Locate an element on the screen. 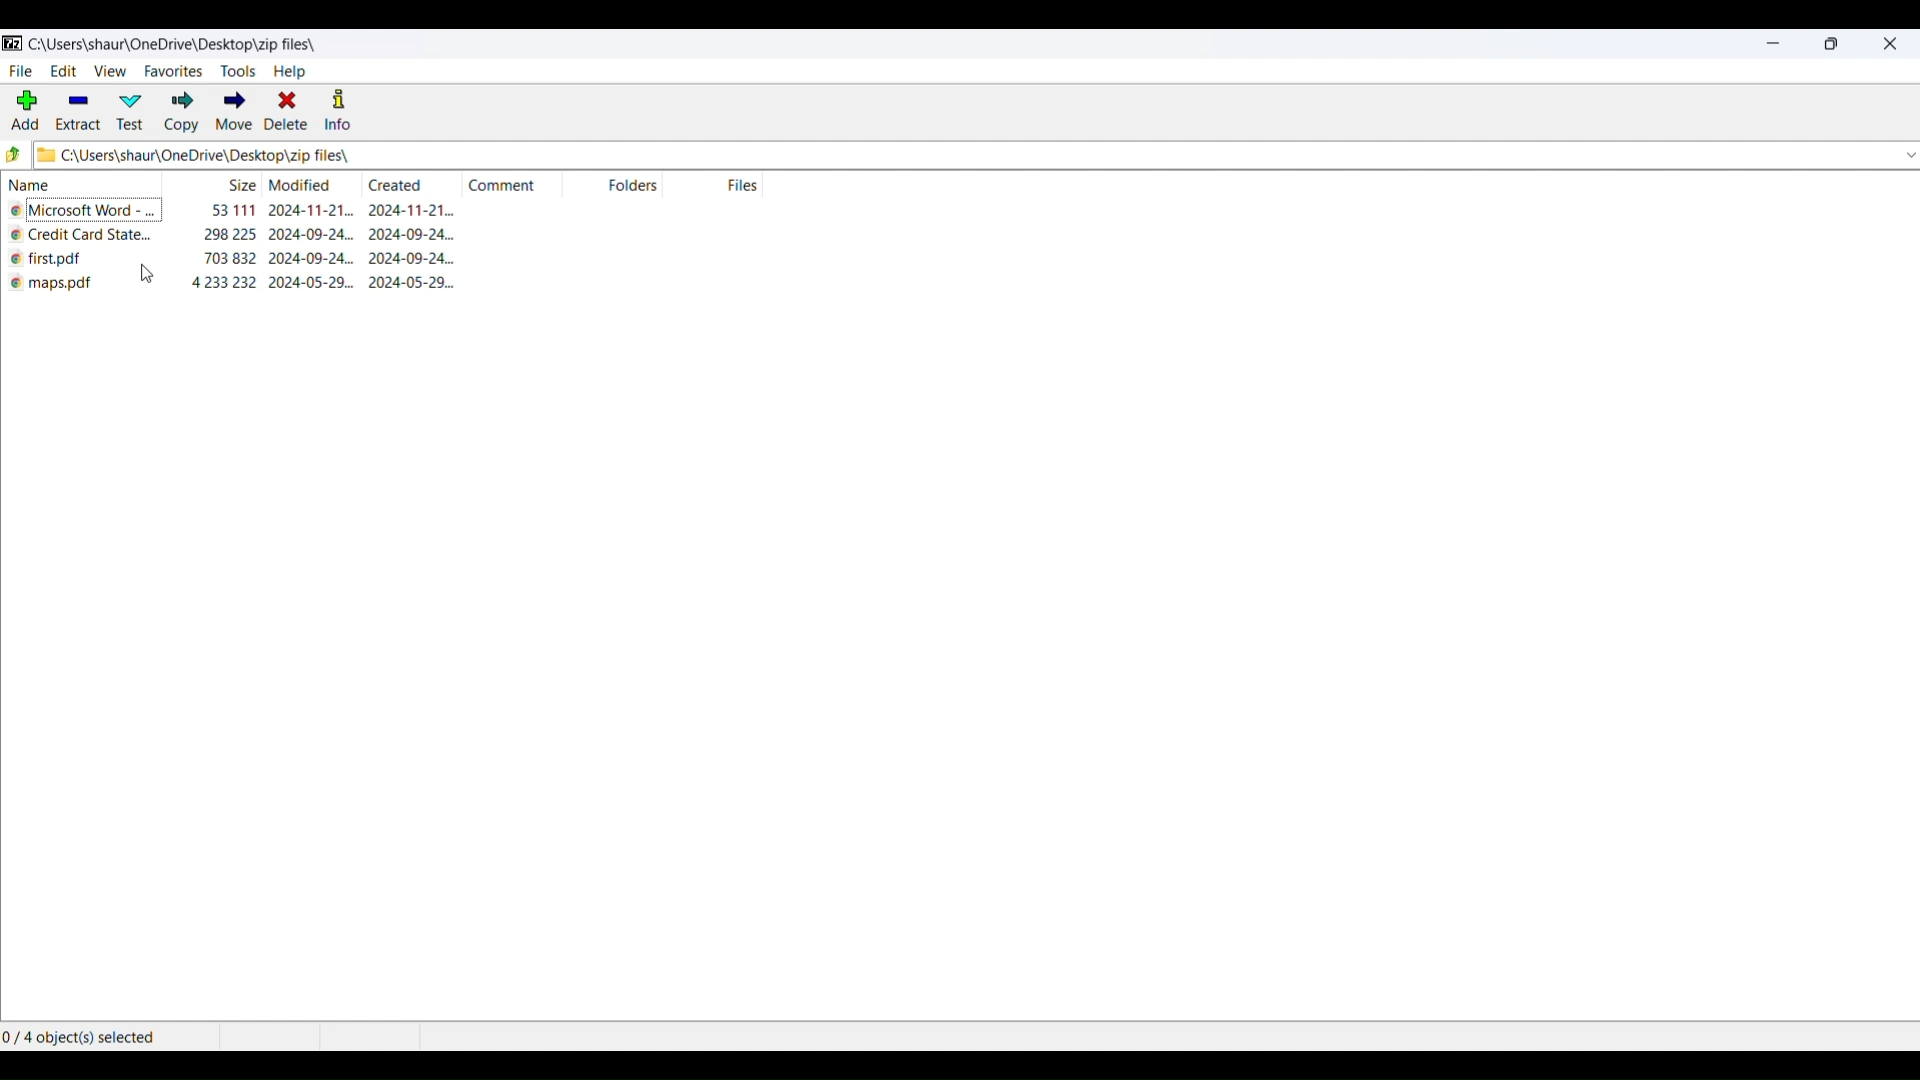 The width and height of the screenshot is (1920, 1080). folders is located at coordinates (643, 187).